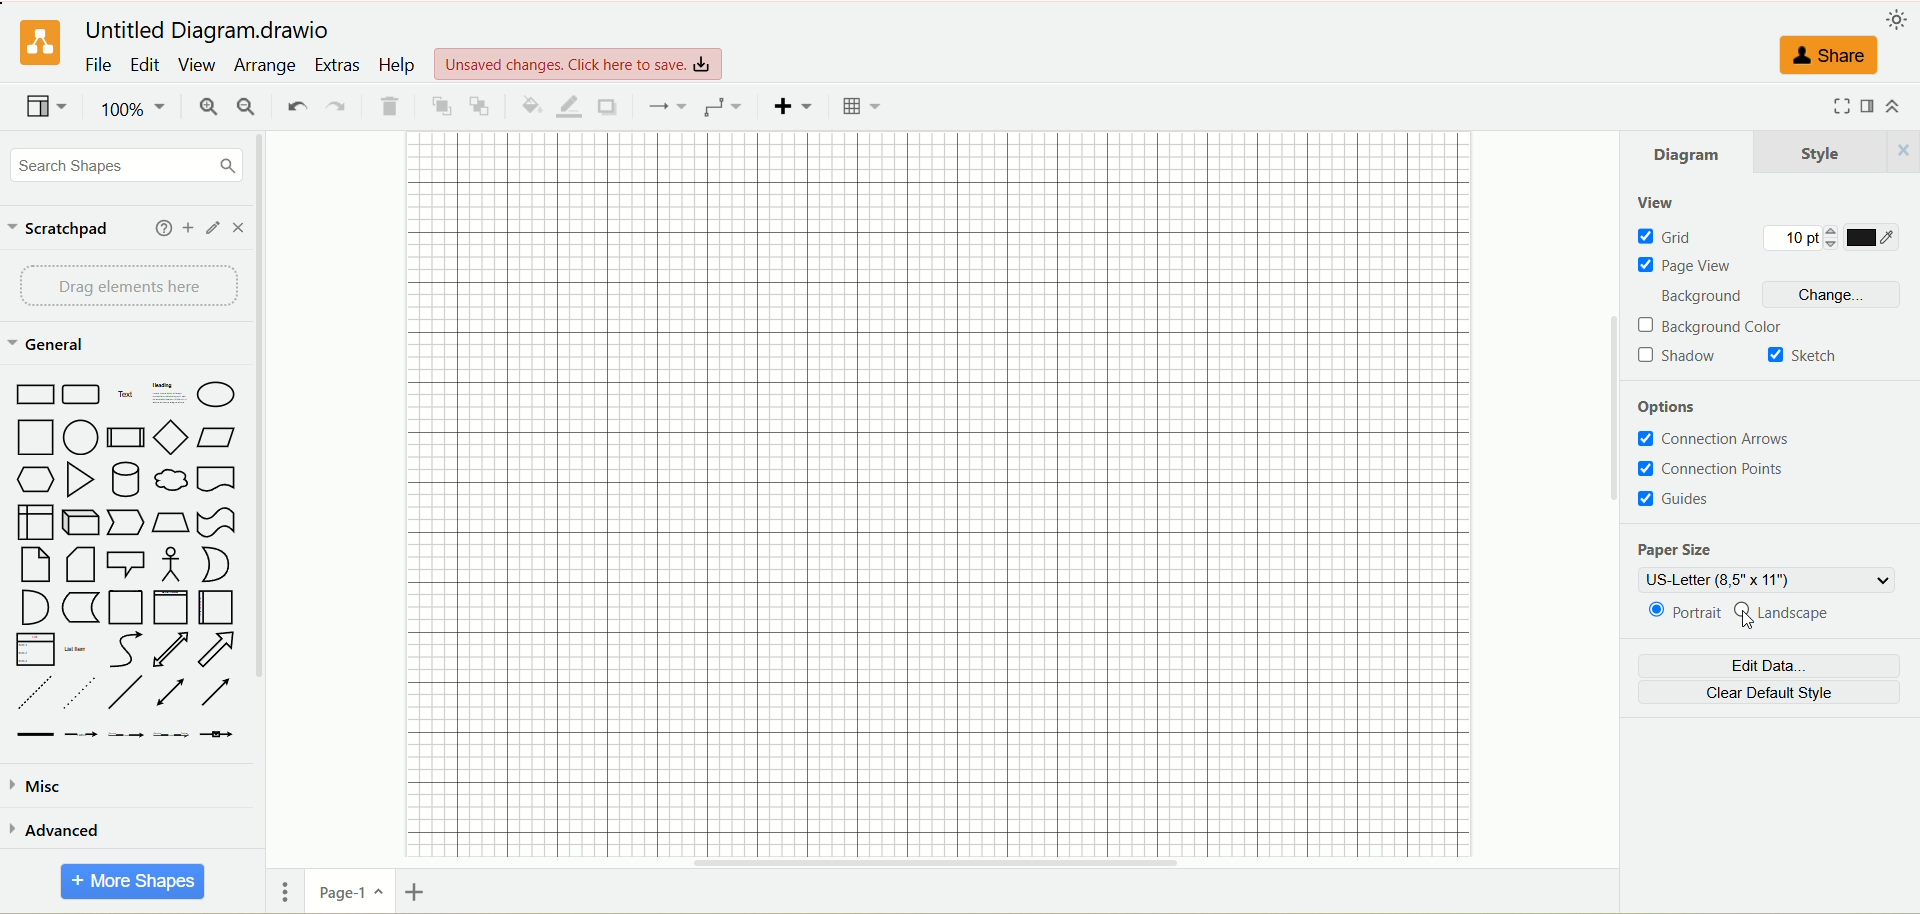 The width and height of the screenshot is (1920, 914). Describe the element at coordinates (56, 345) in the screenshot. I see `general` at that location.